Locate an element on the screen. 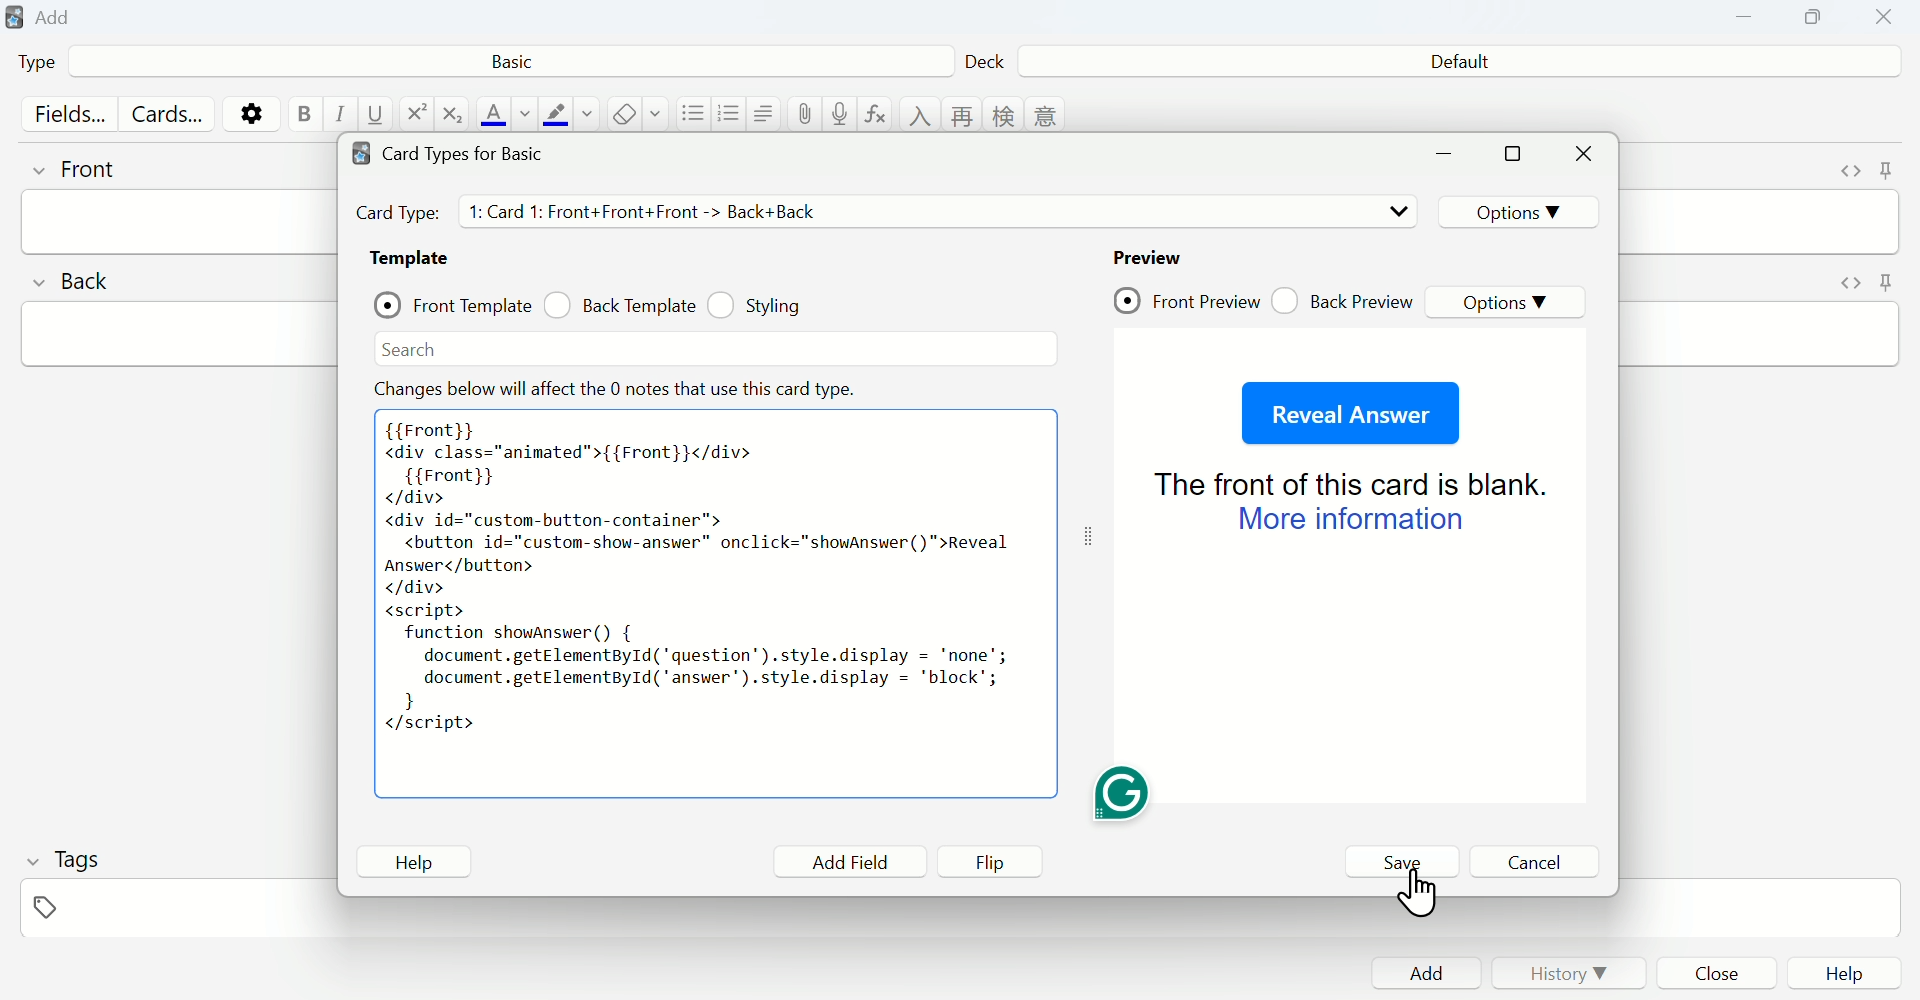 The width and height of the screenshot is (1920, 1000). History is located at coordinates (1567, 973).